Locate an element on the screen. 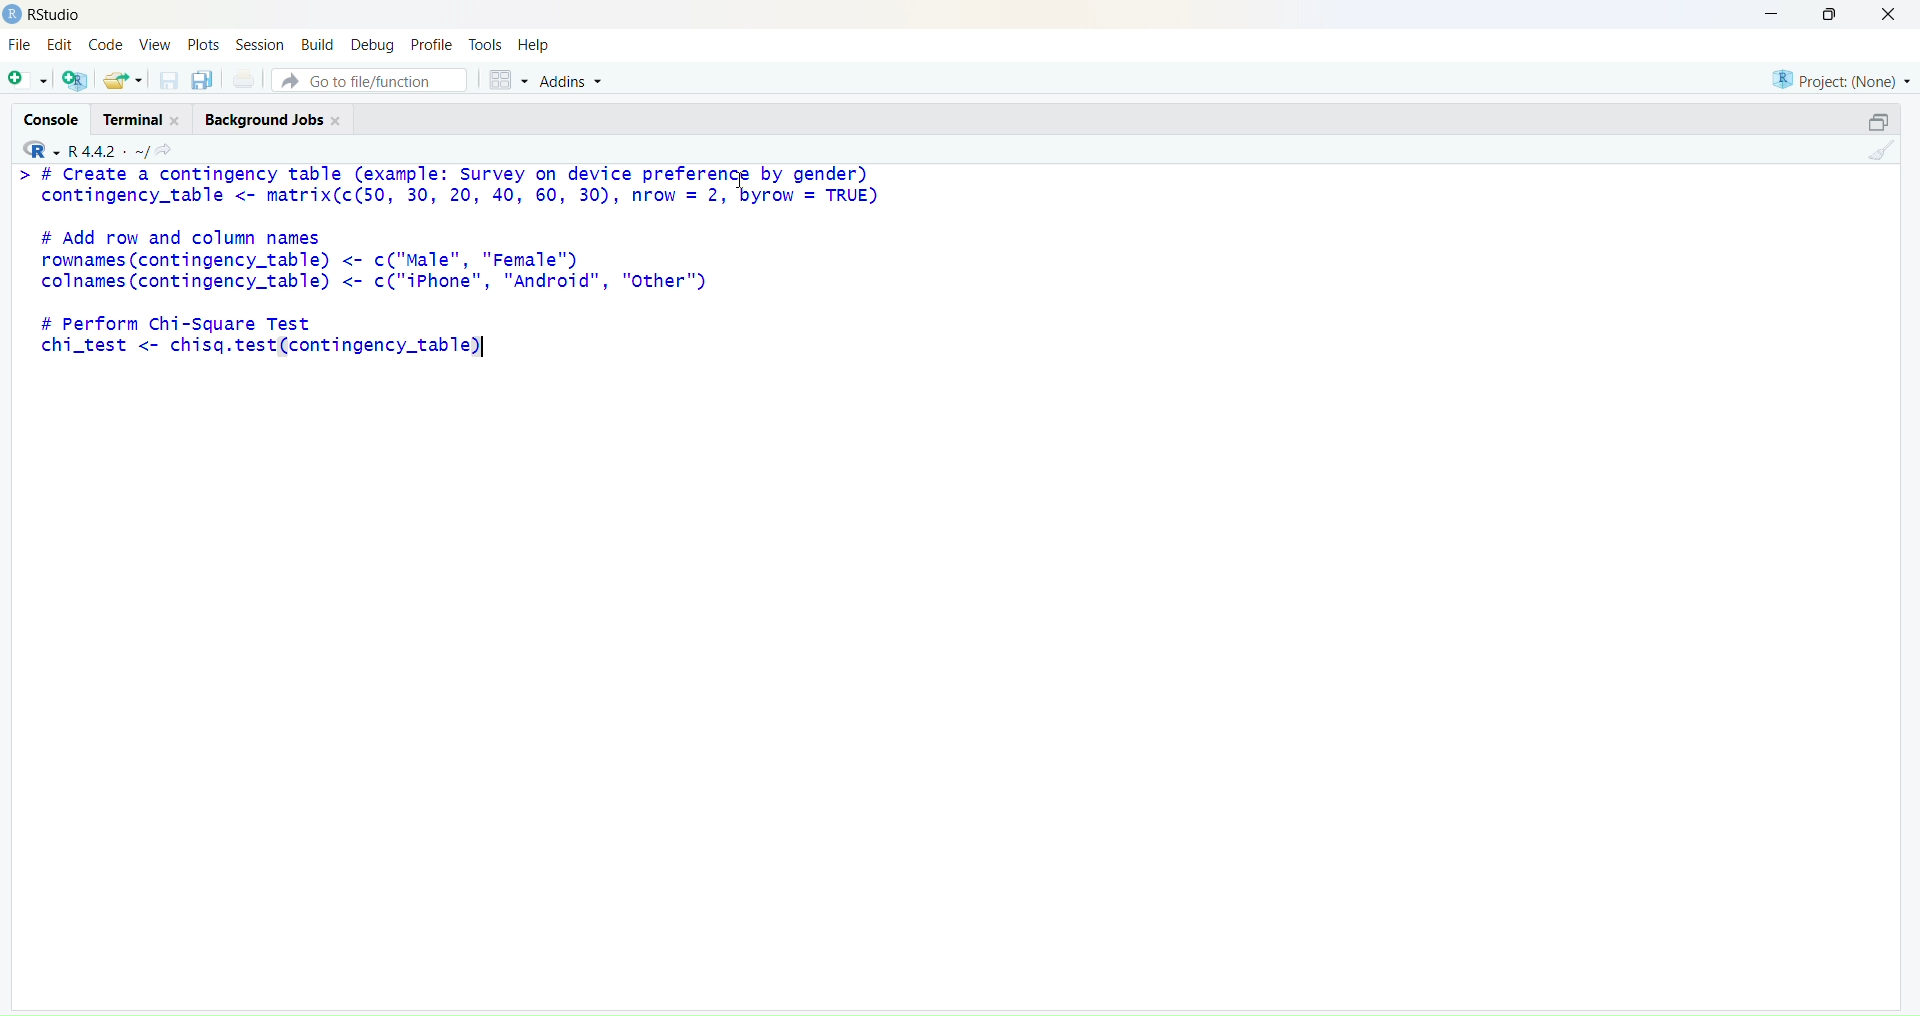 This screenshot has height=1016, width=1920. Help is located at coordinates (534, 45).